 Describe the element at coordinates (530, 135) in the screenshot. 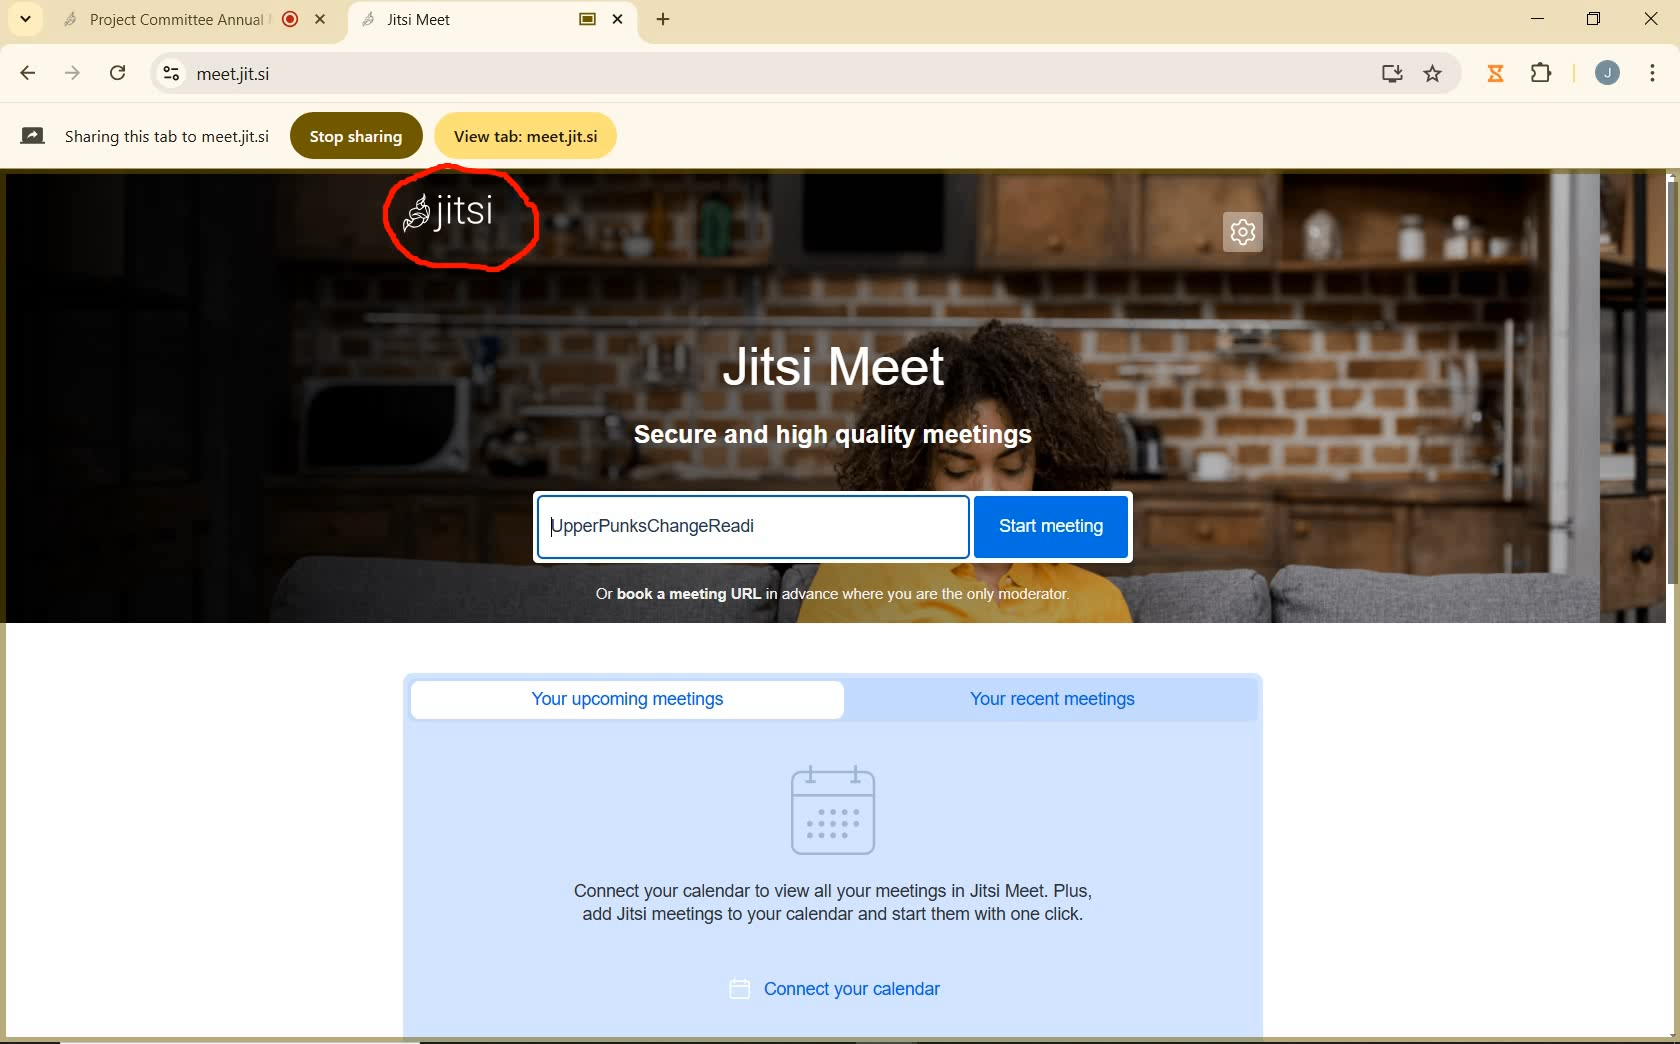

I see `VIEW TAB: MEET.JIT.SI` at that location.